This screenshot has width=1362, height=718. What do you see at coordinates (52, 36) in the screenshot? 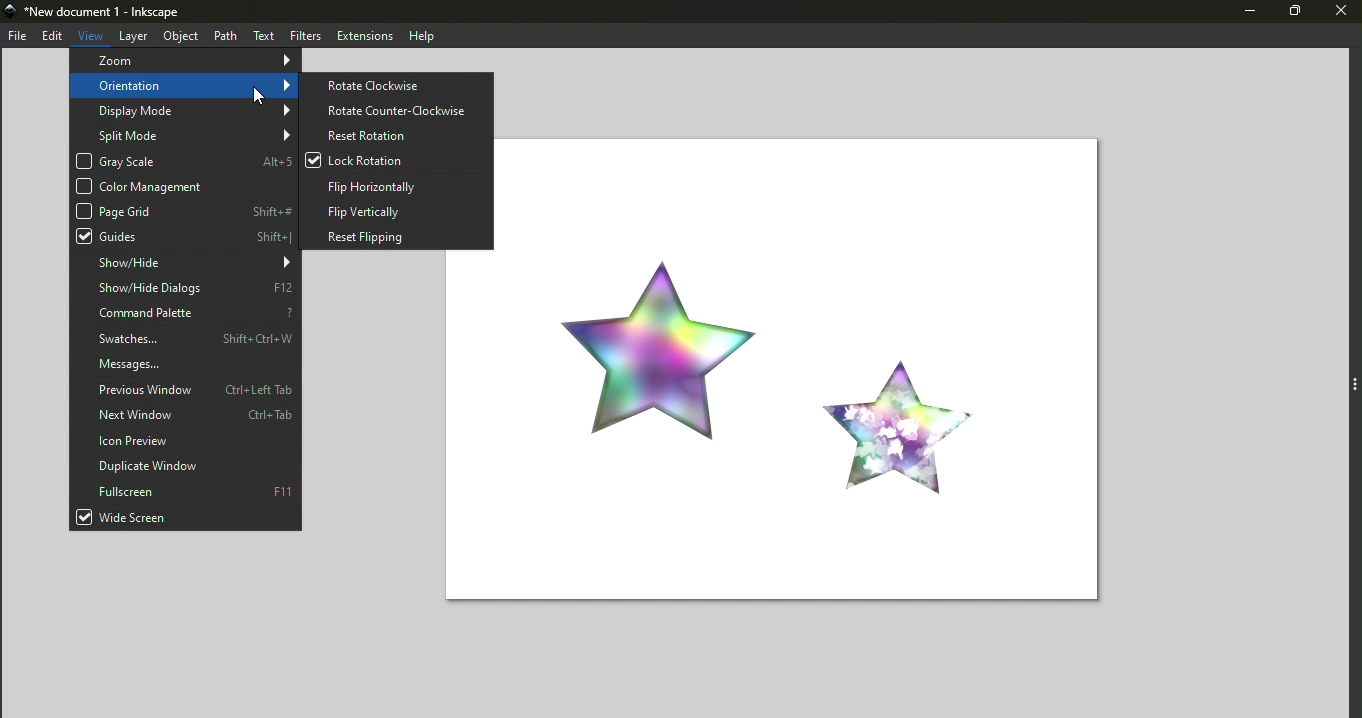
I see `Edit` at bounding box center [52, 36].